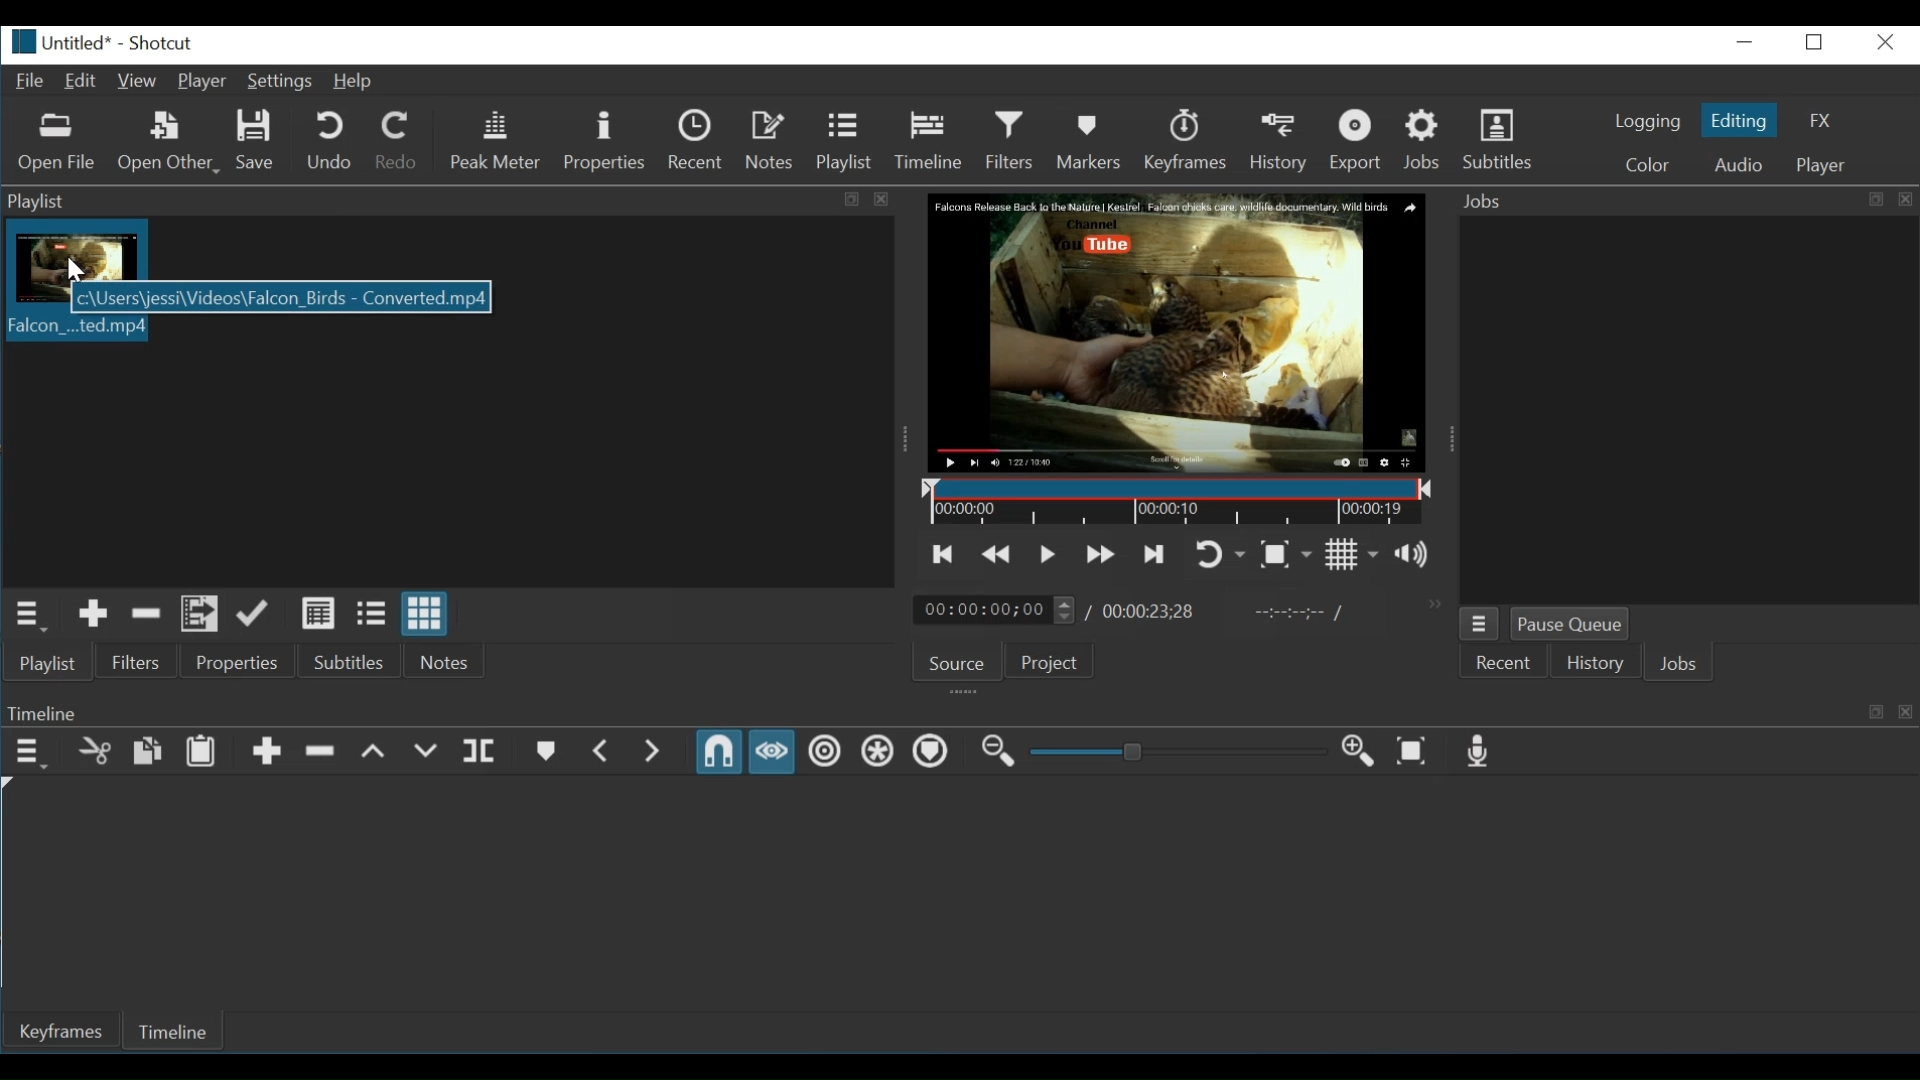 This screenshot has width=1920, height=1080. What do you see at coordinates (499, 140) in the screenshot?
I see `Peak Meter` at bounding box center [499, 140].